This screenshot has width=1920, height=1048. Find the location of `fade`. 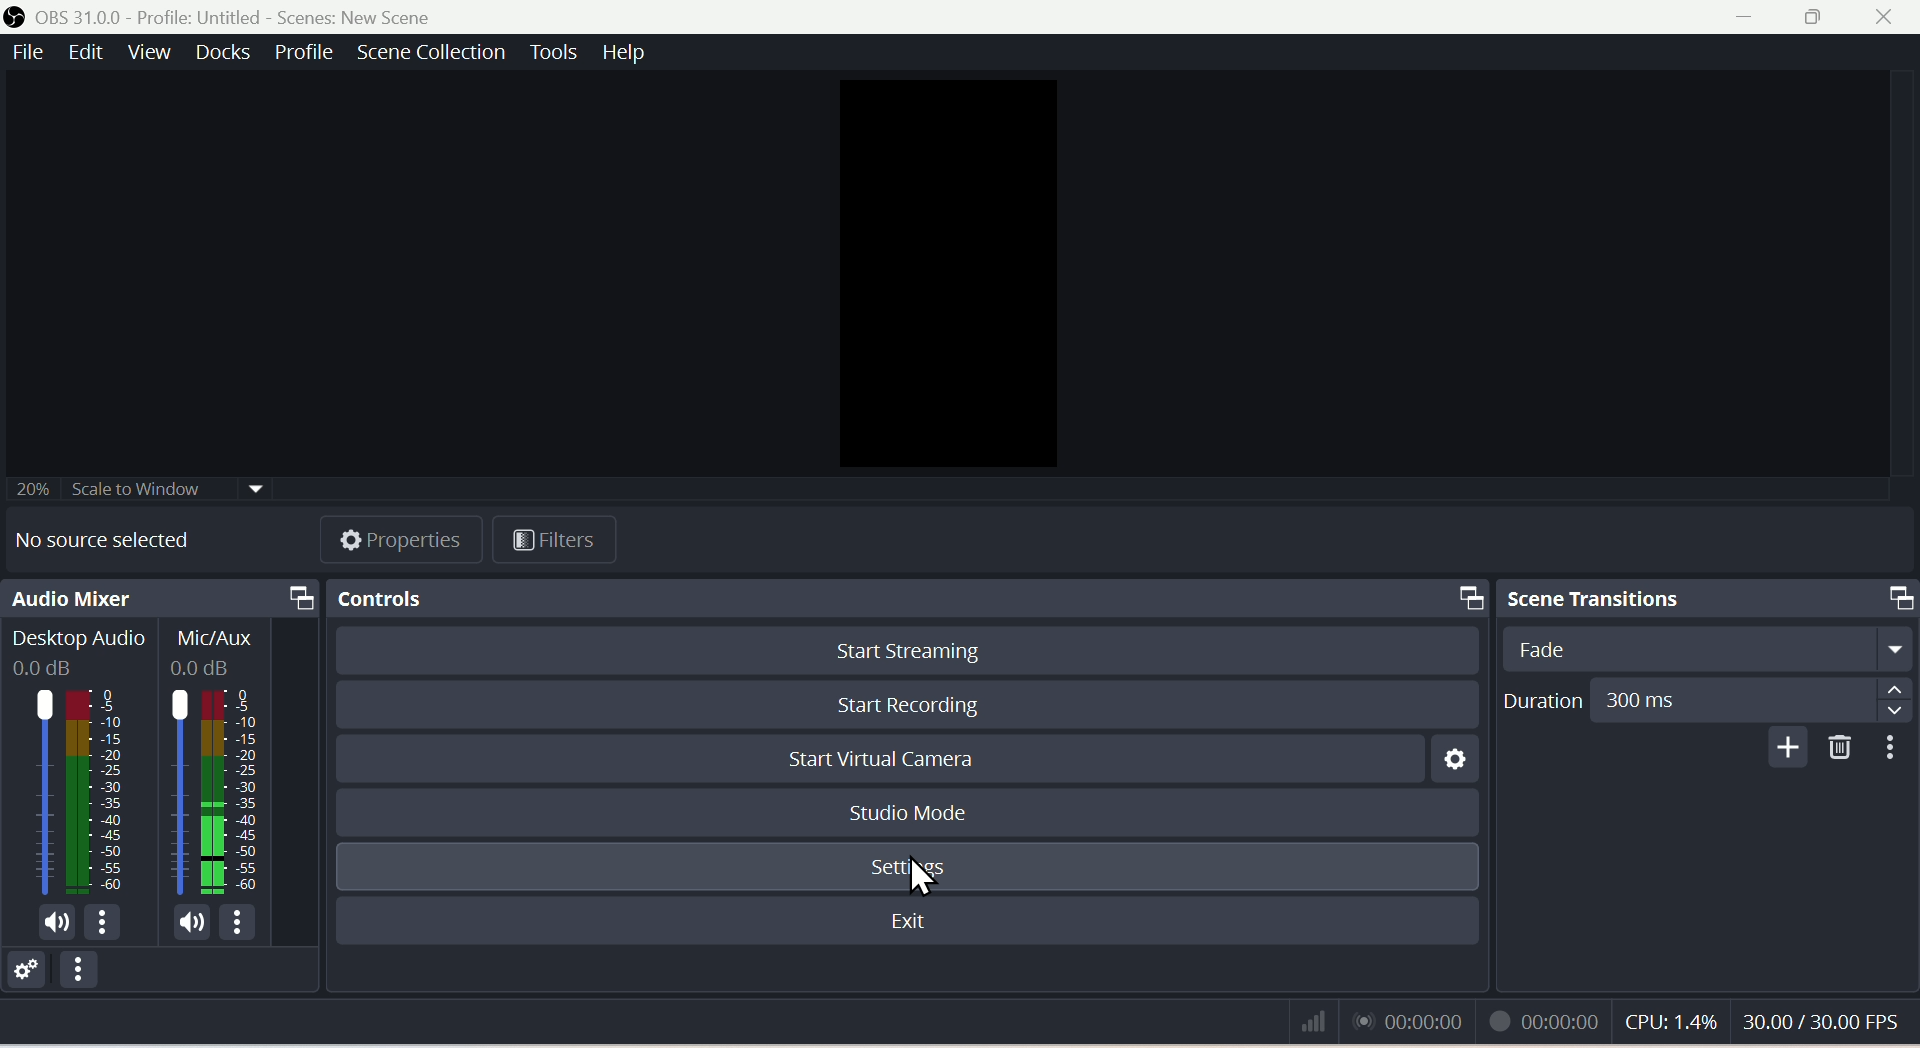

fade is located at coordinates (1712, 648).